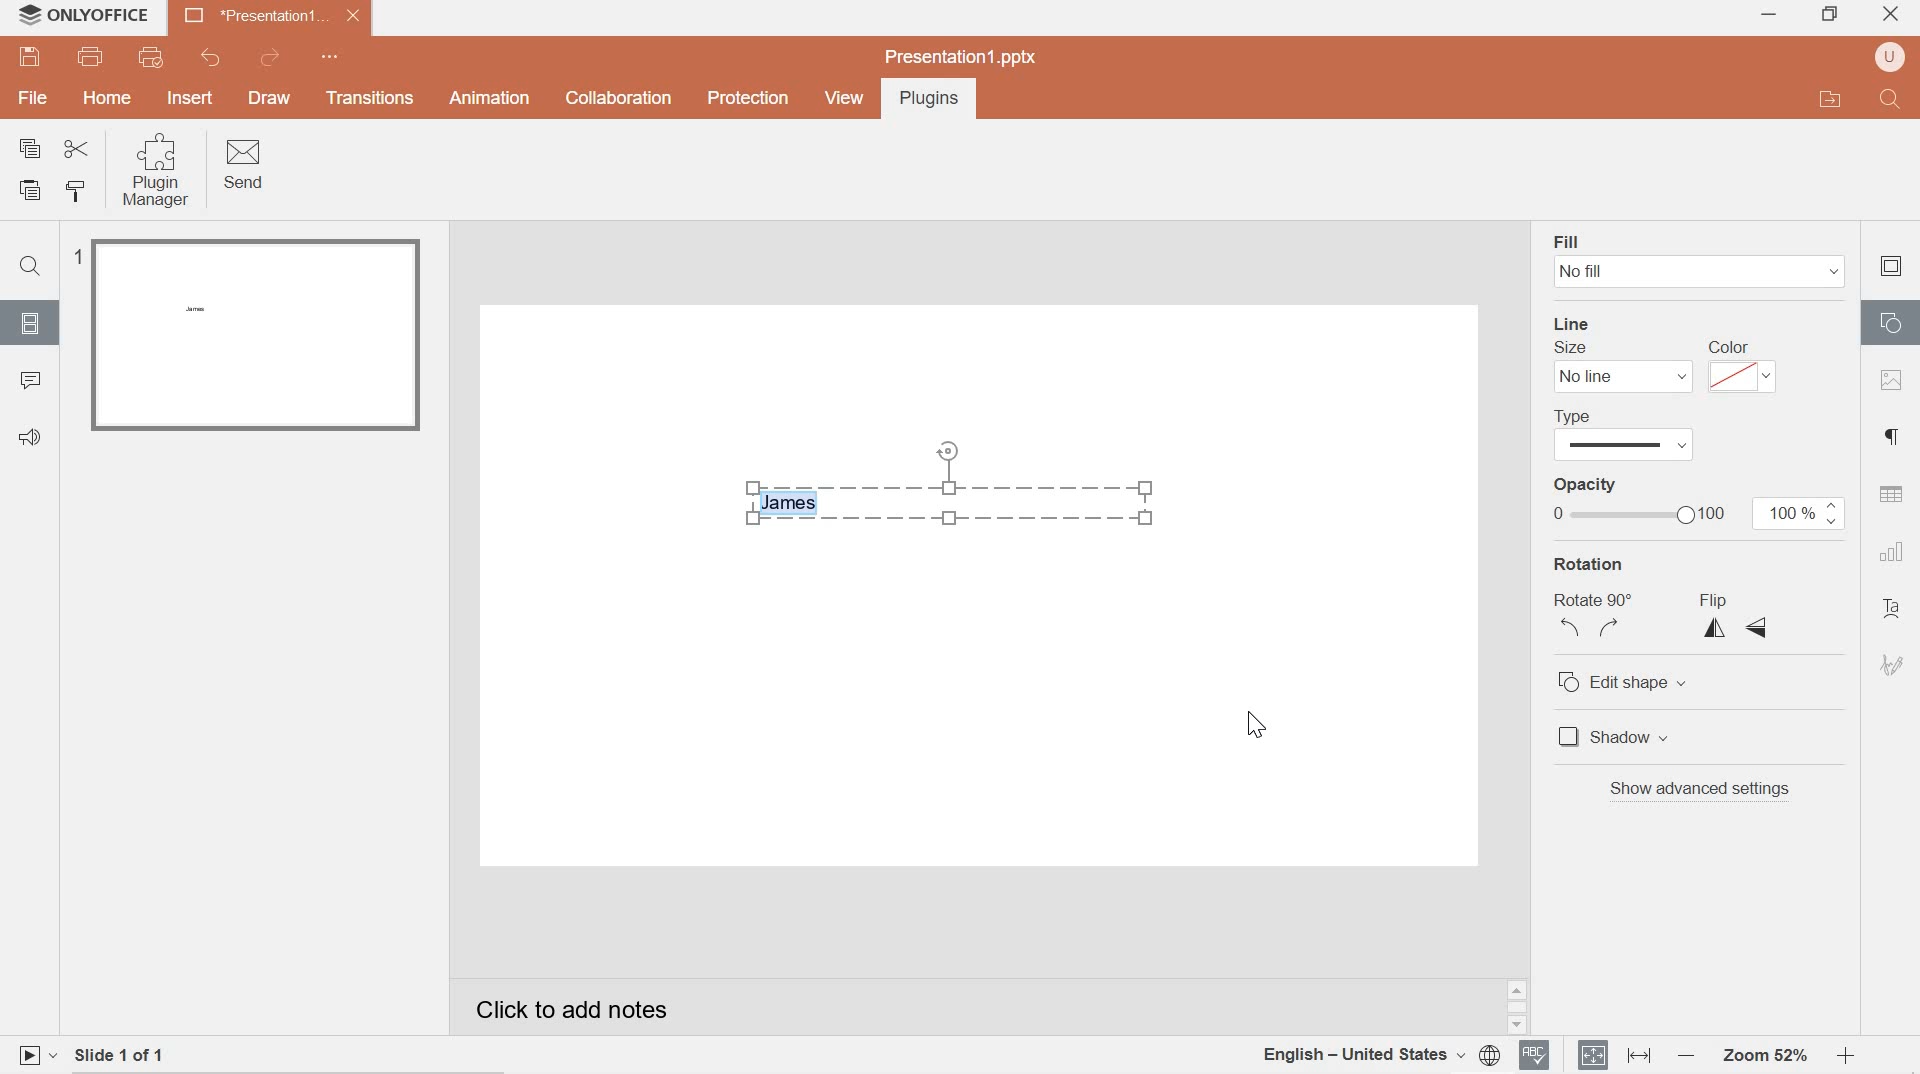 Image resolution: width=1920 pixels, height=1074 pixels. Describe the element at coordinates (1896, 611) in the screenshot. I see `text art settings` at that location.